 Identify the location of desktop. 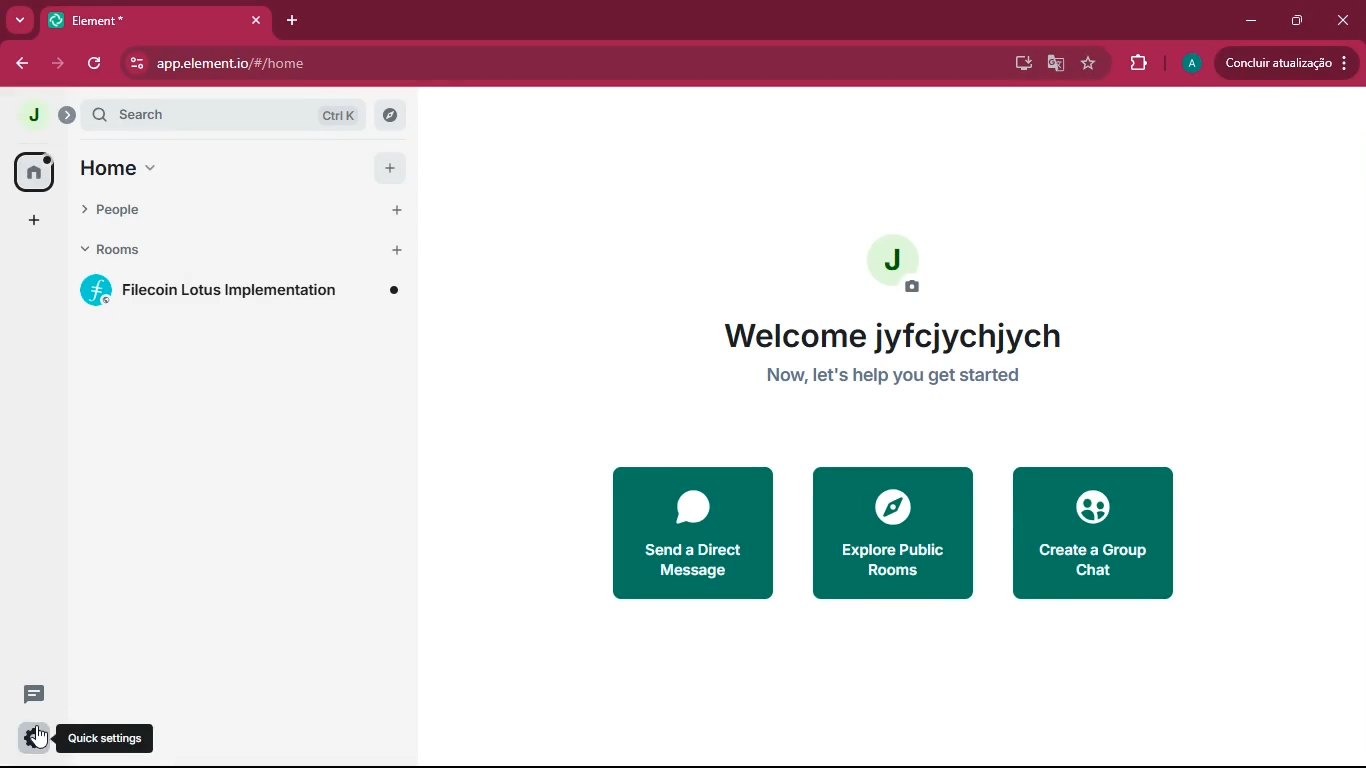
(1019, 66).